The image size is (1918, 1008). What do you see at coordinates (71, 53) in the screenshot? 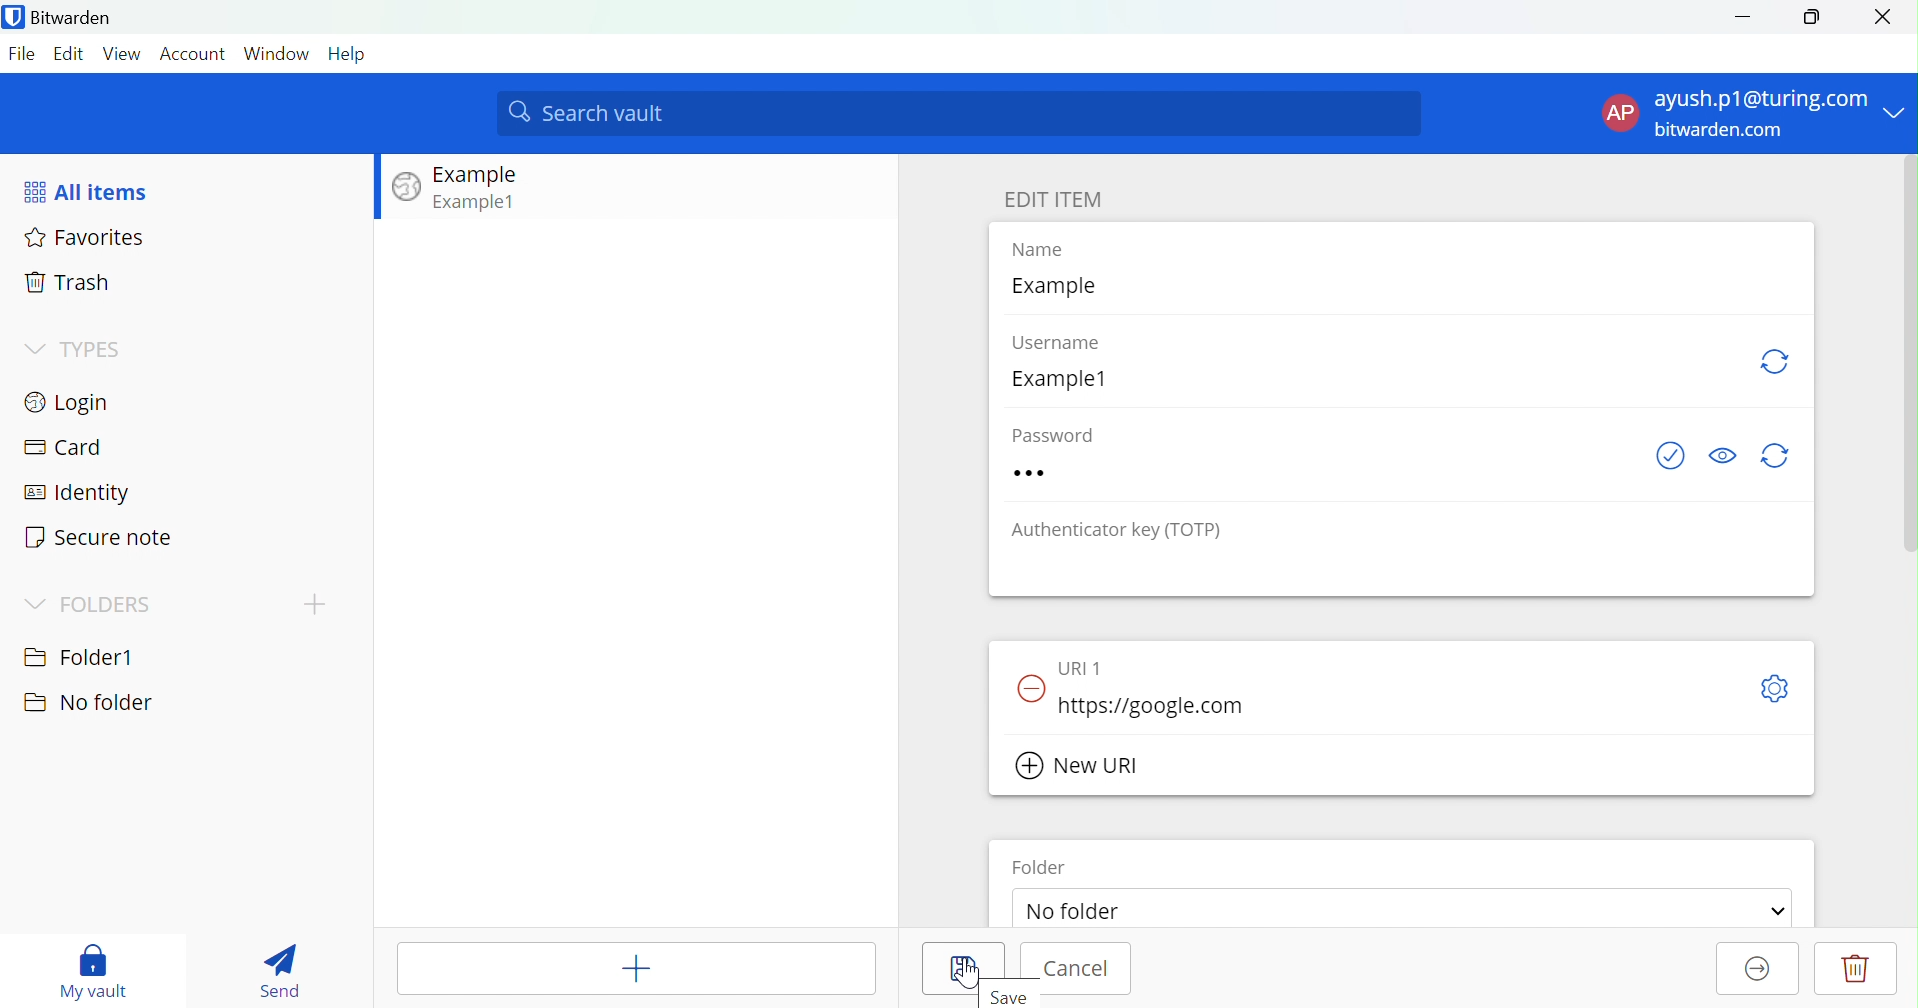
I see `Edit` at bounding box center [71, 53].